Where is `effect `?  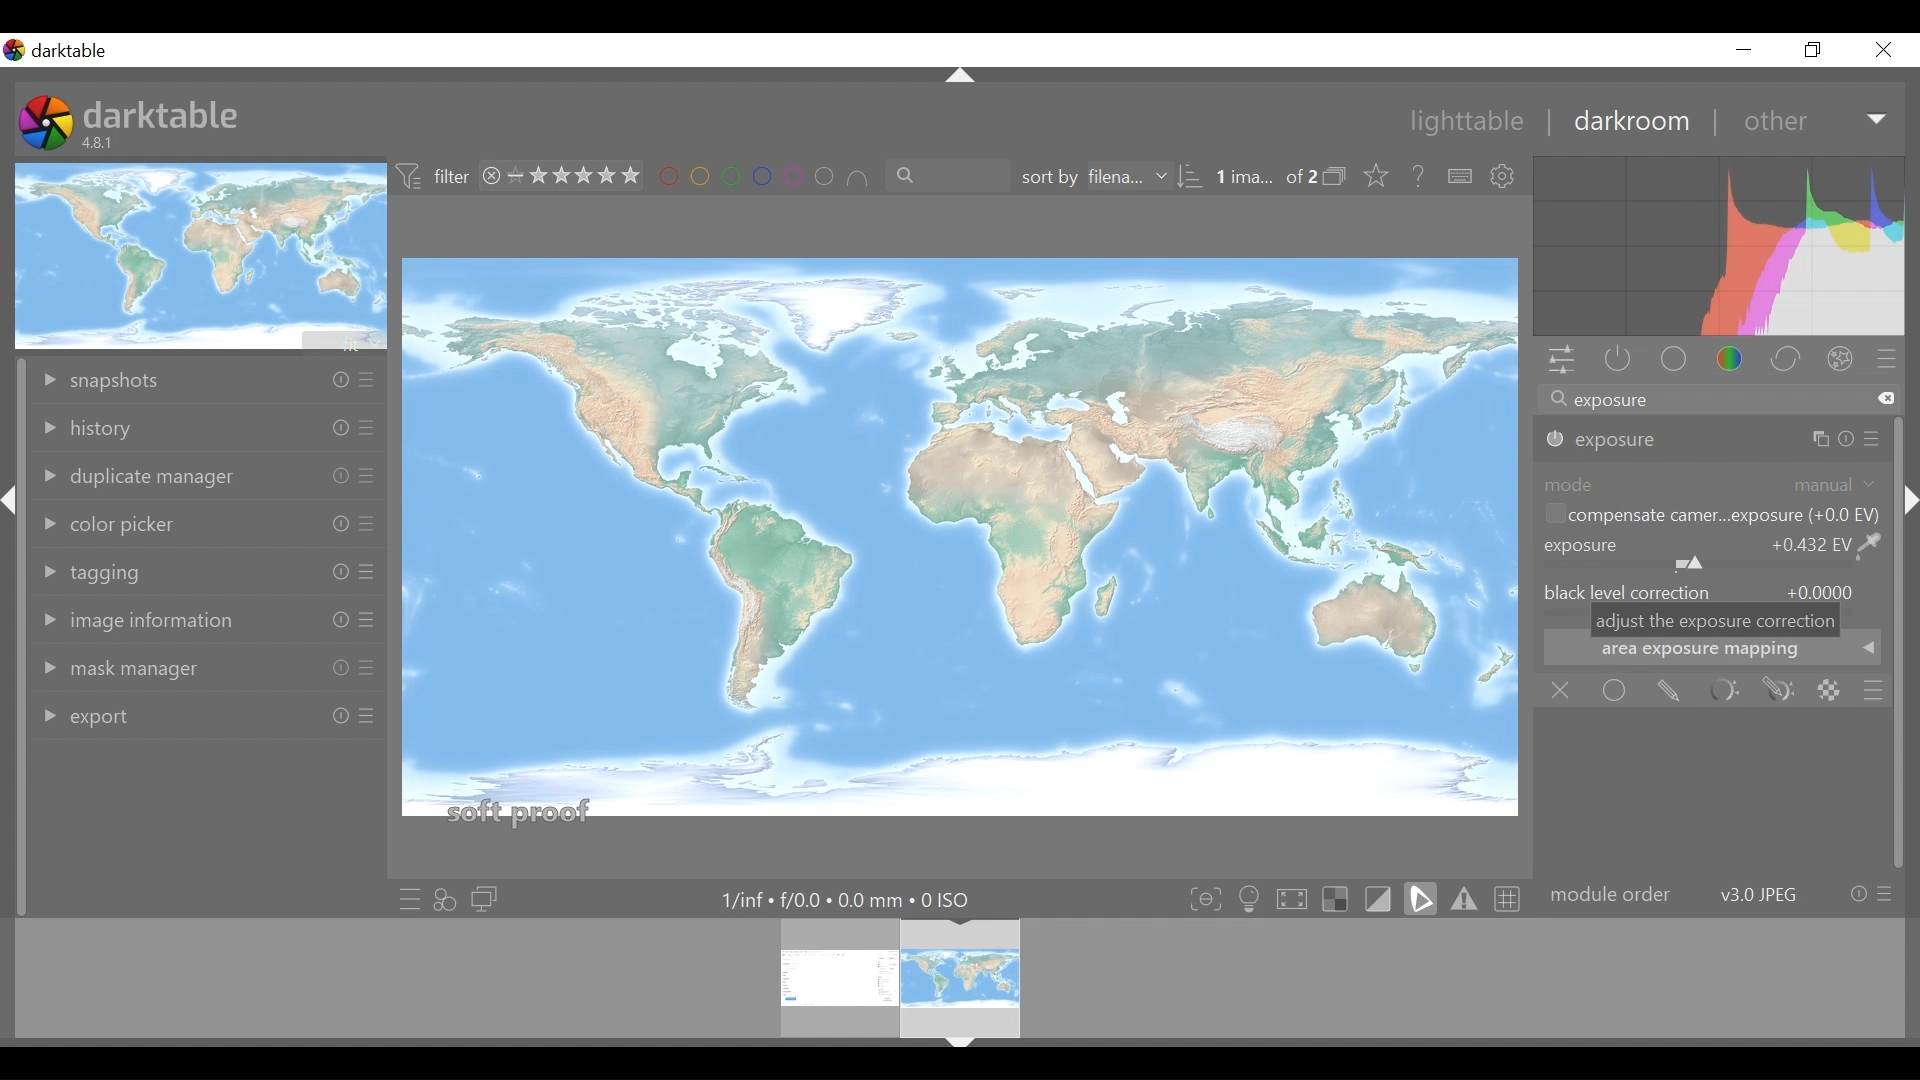 effect  is located at coordinates (1845, 362).